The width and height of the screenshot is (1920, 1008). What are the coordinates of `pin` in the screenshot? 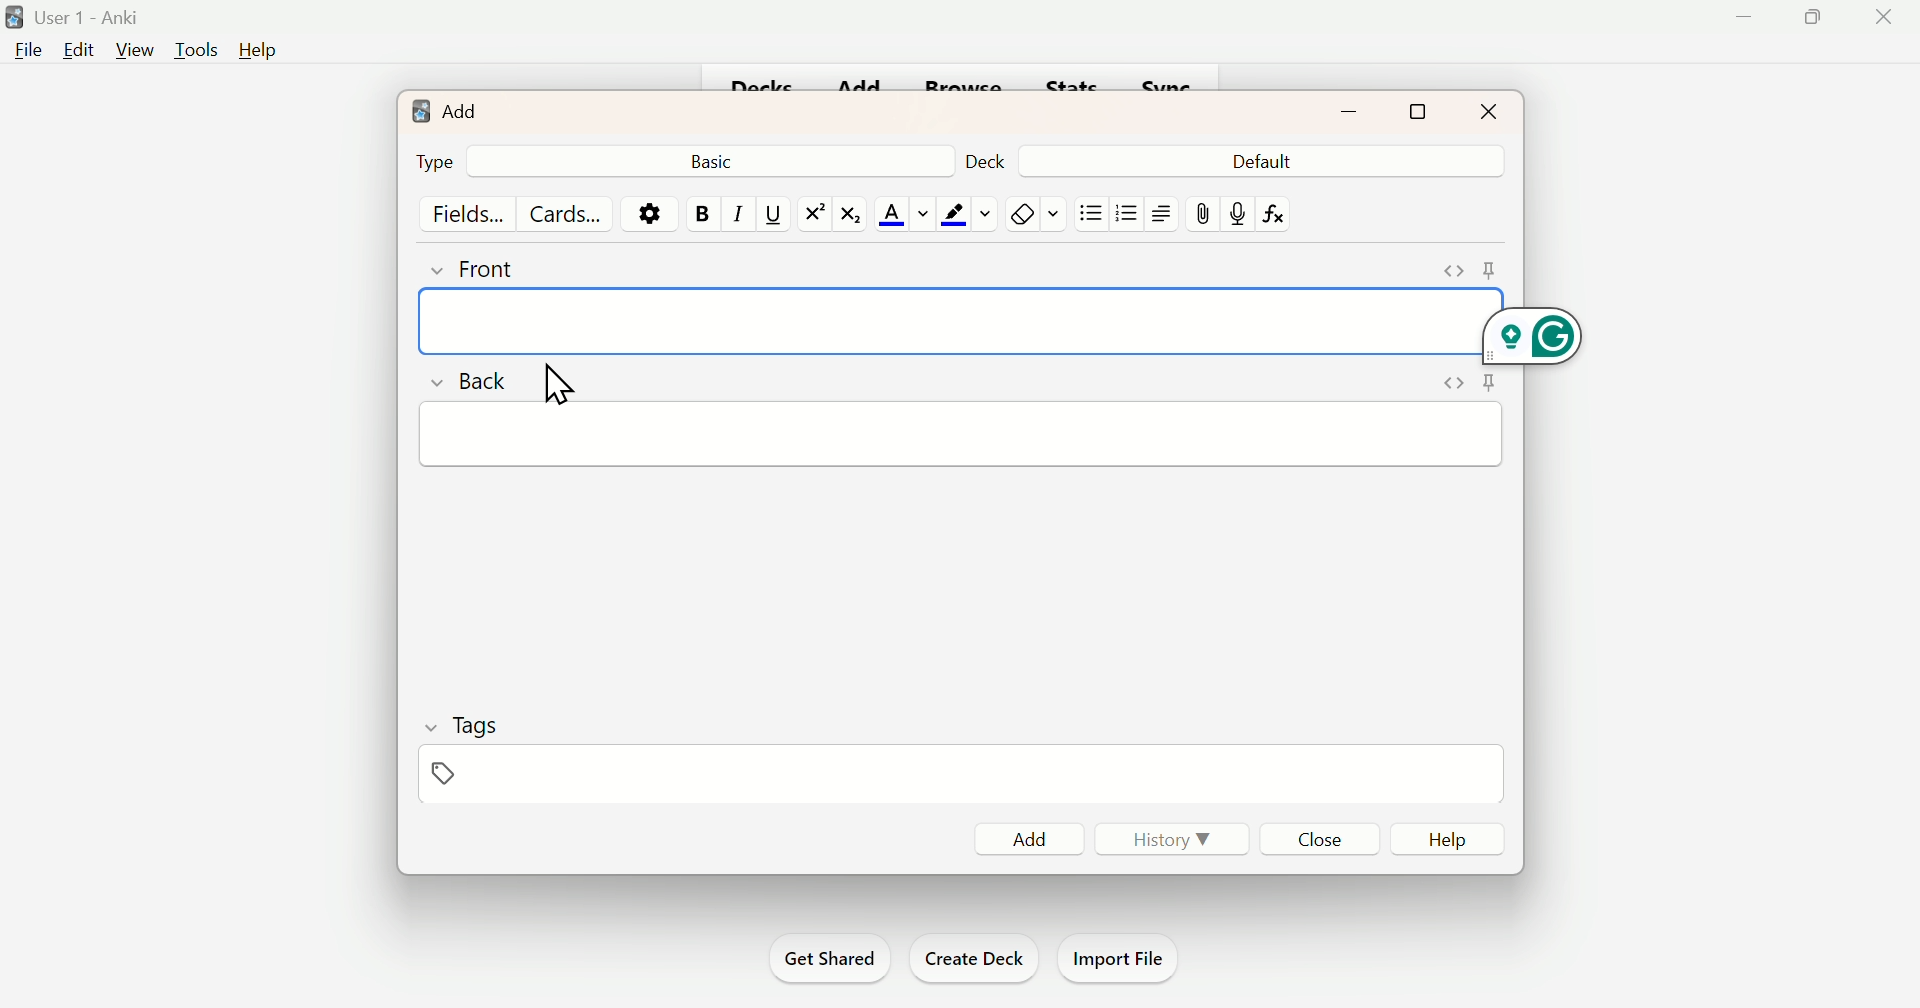 It's located at (1492, 268).